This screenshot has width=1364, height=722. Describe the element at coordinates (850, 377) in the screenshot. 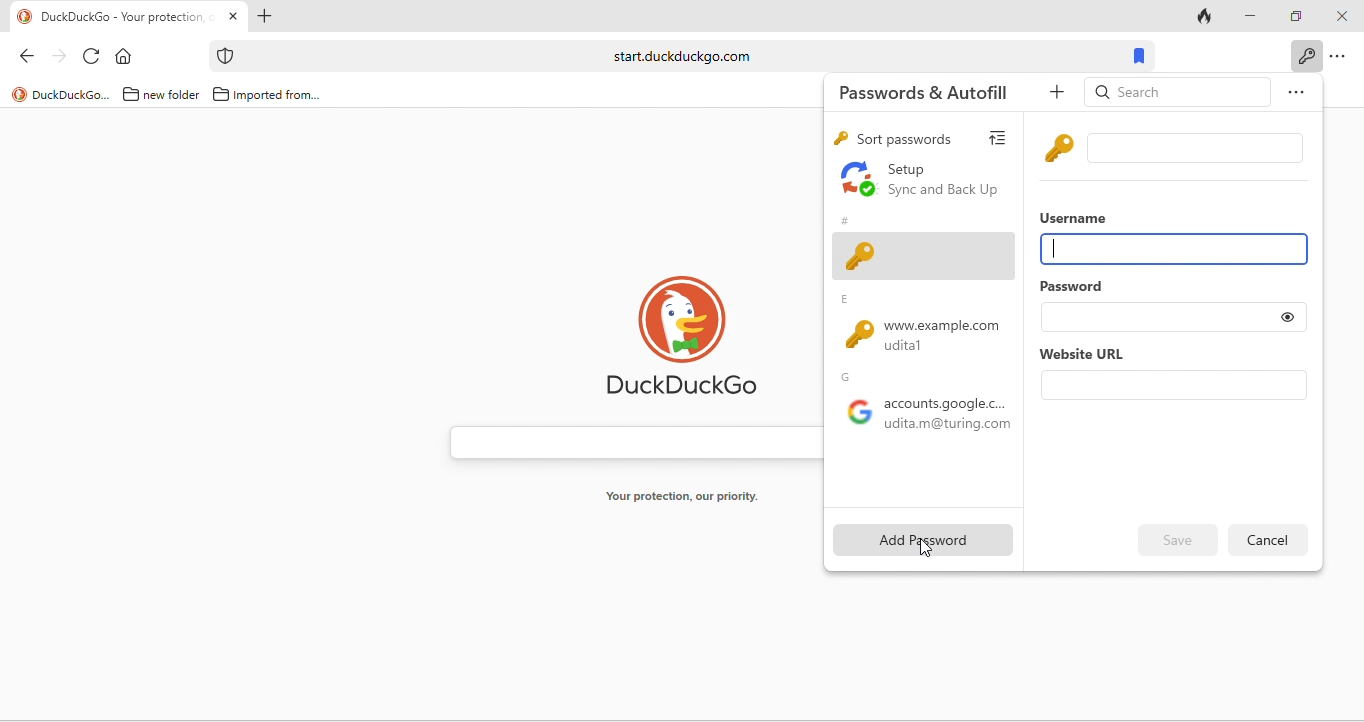

I see `g` at that location.